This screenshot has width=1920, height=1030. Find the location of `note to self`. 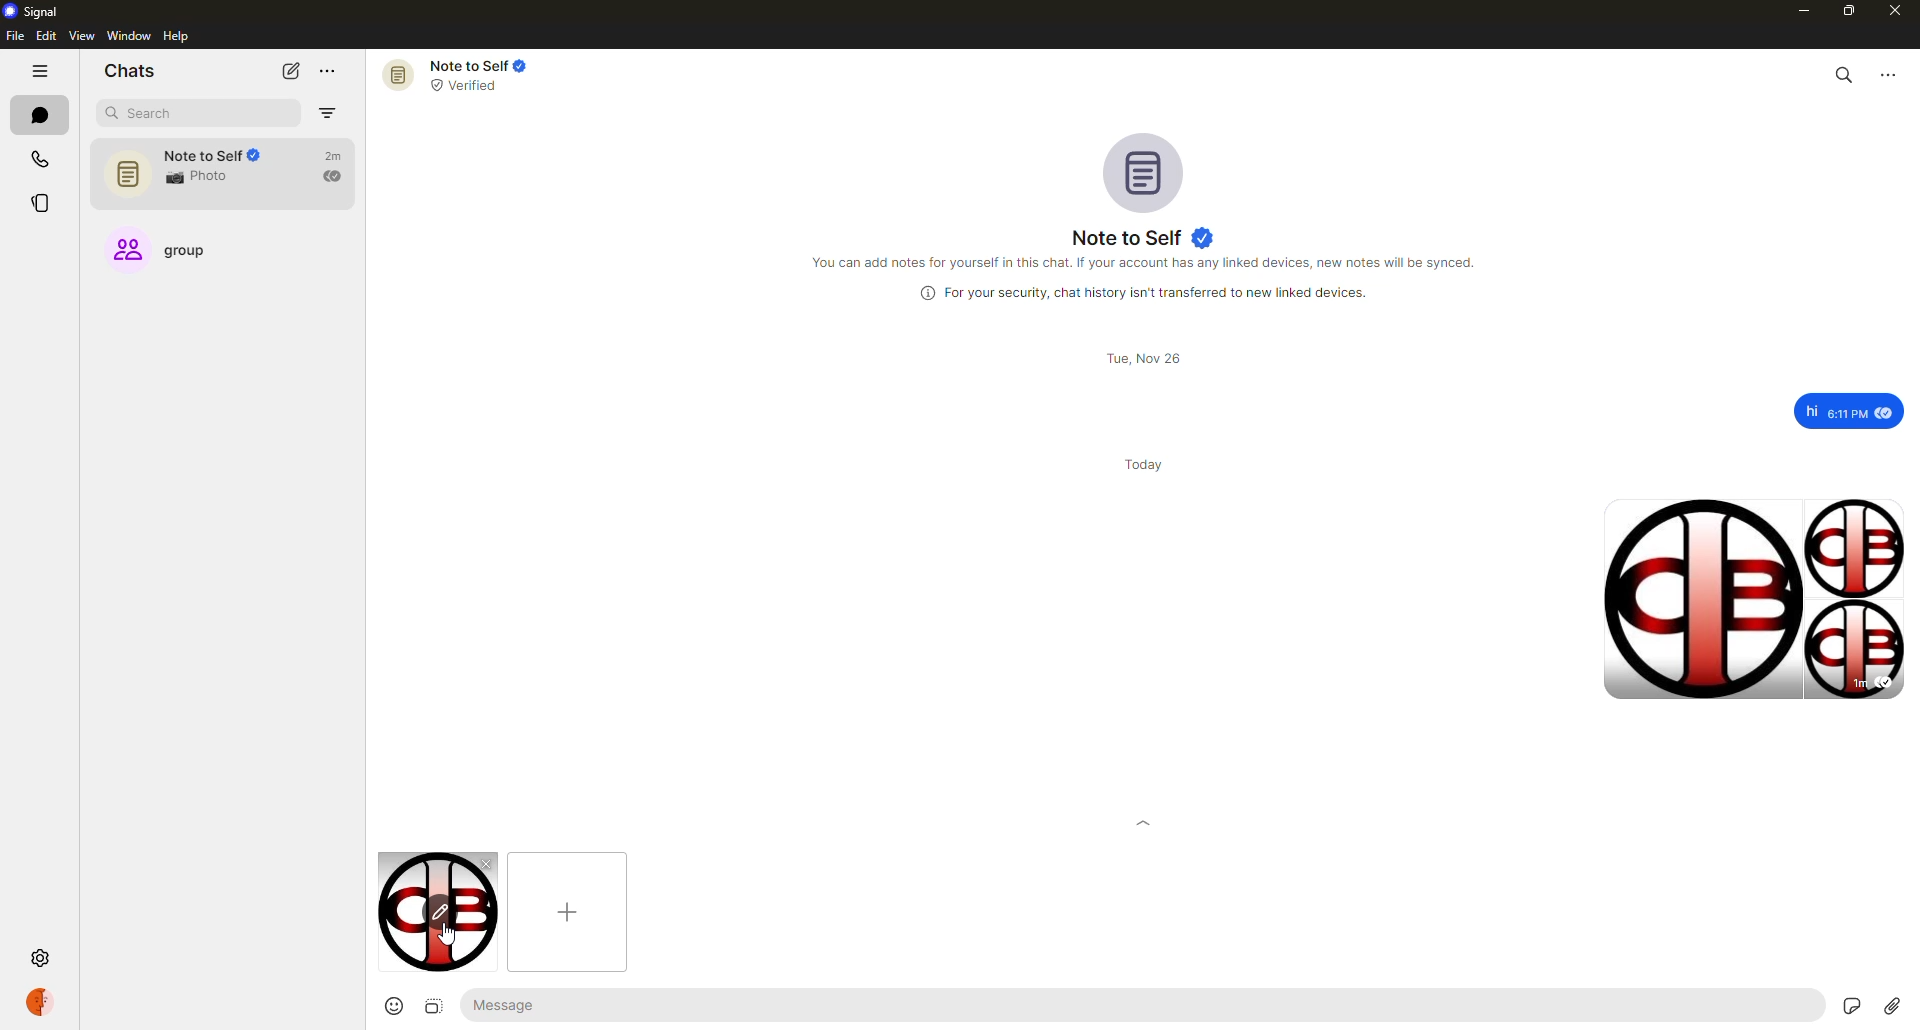

note to self is located at coordinates (471, 74).